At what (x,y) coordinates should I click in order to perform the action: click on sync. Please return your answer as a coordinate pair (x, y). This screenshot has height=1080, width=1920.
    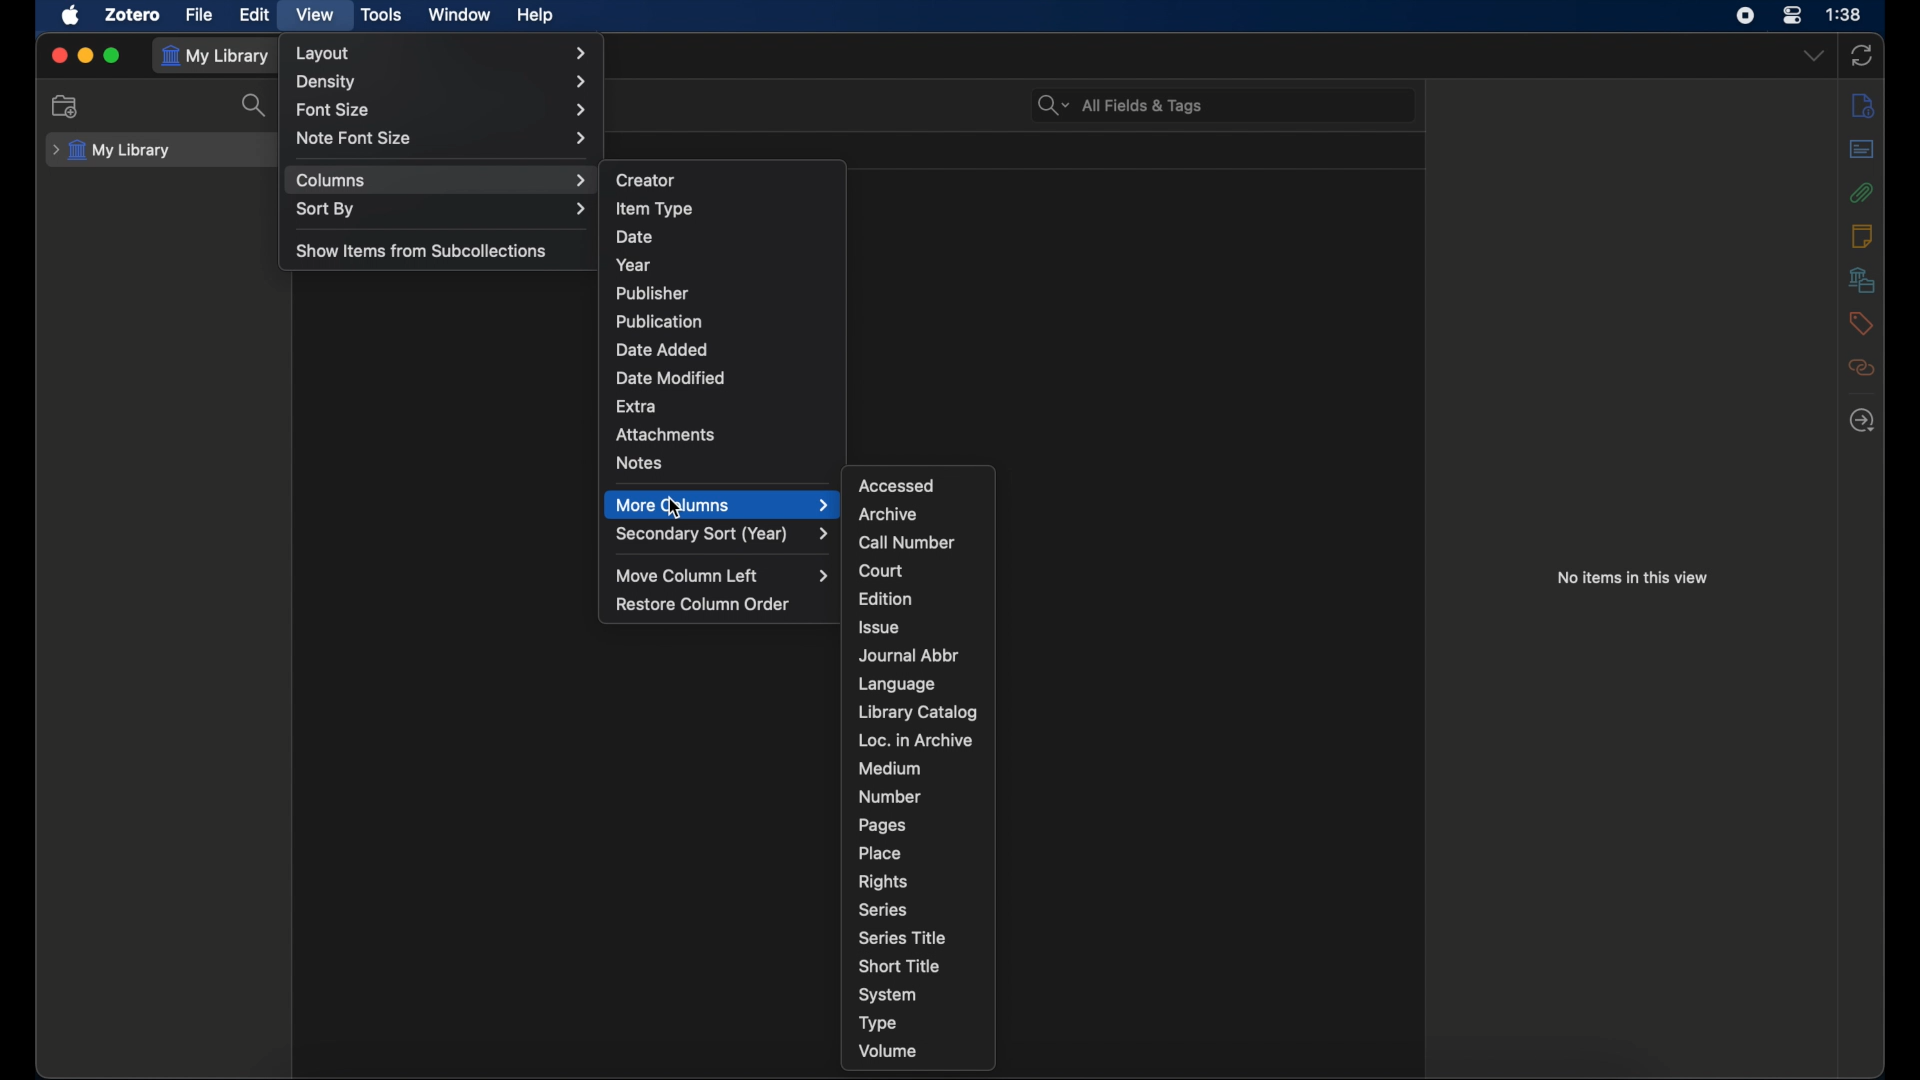
    Looking at the image, I should click on (1861, 55).